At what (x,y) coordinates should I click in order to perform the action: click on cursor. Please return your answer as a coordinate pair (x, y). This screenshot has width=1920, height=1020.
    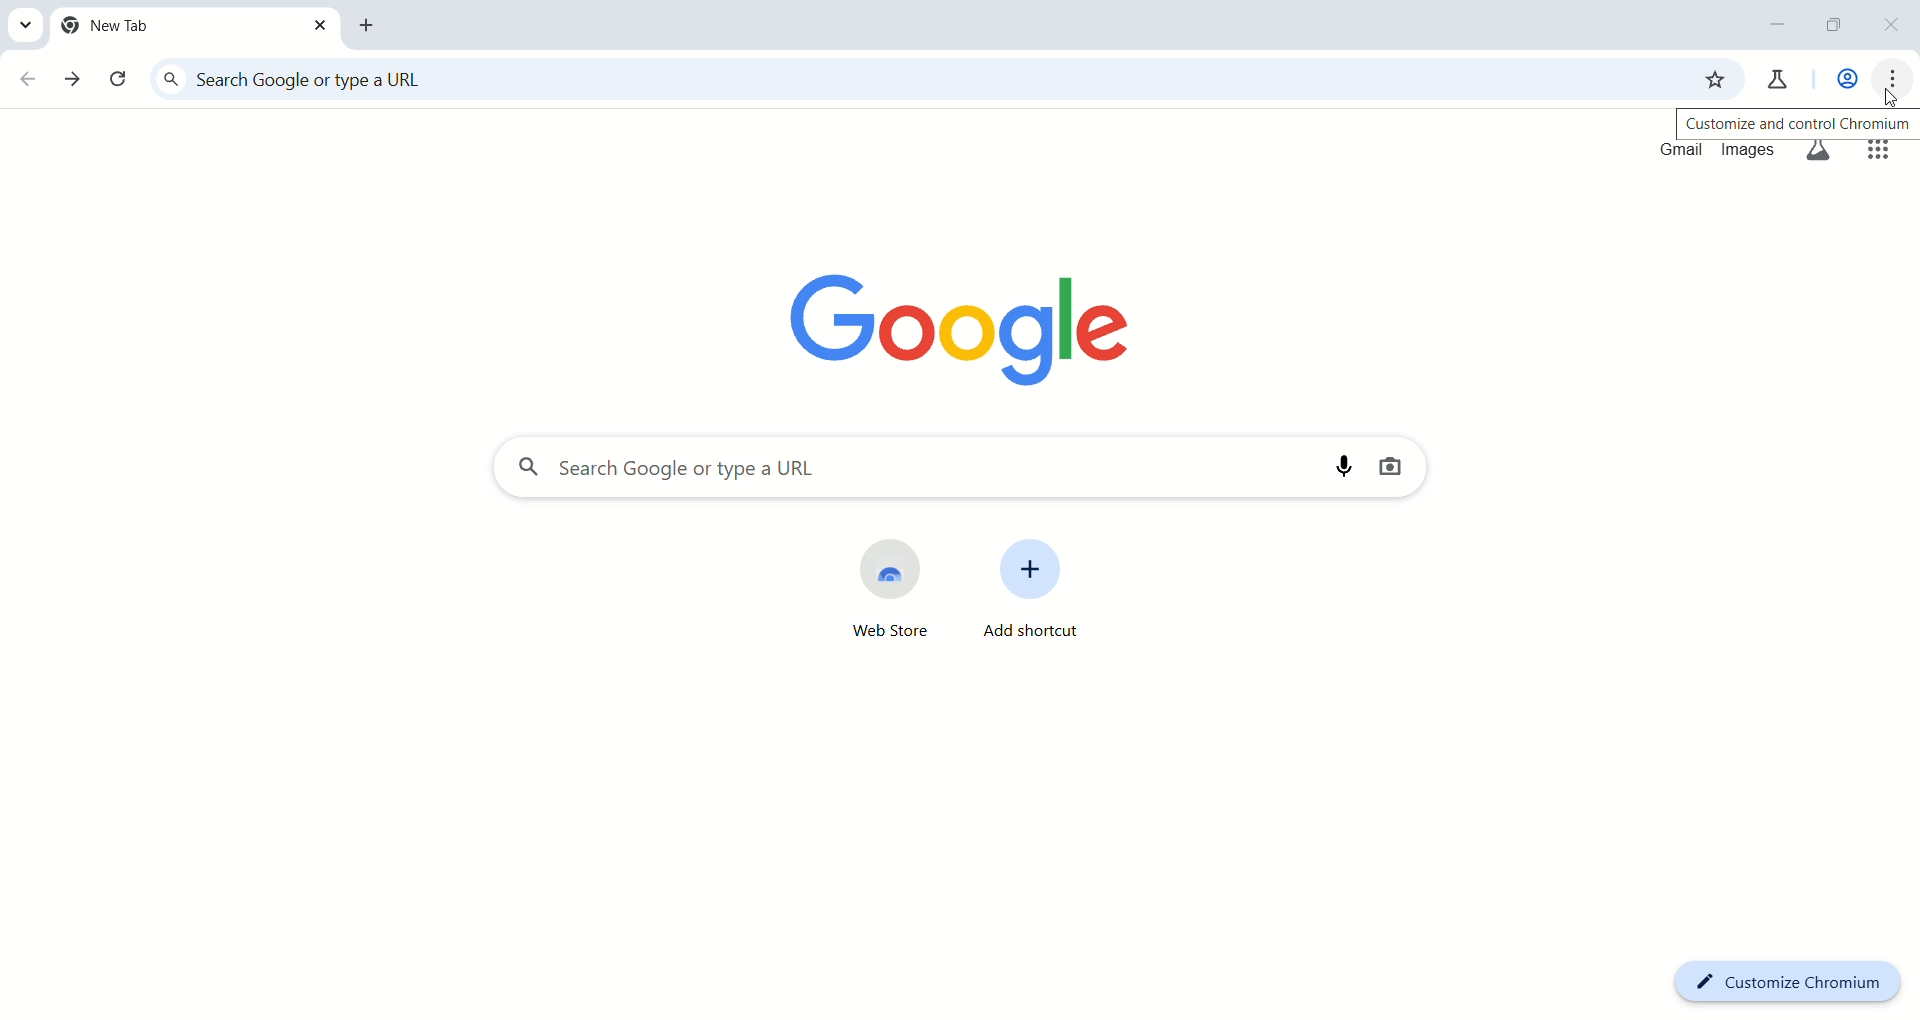
    Looking at the image, I should click on (1891, 100).